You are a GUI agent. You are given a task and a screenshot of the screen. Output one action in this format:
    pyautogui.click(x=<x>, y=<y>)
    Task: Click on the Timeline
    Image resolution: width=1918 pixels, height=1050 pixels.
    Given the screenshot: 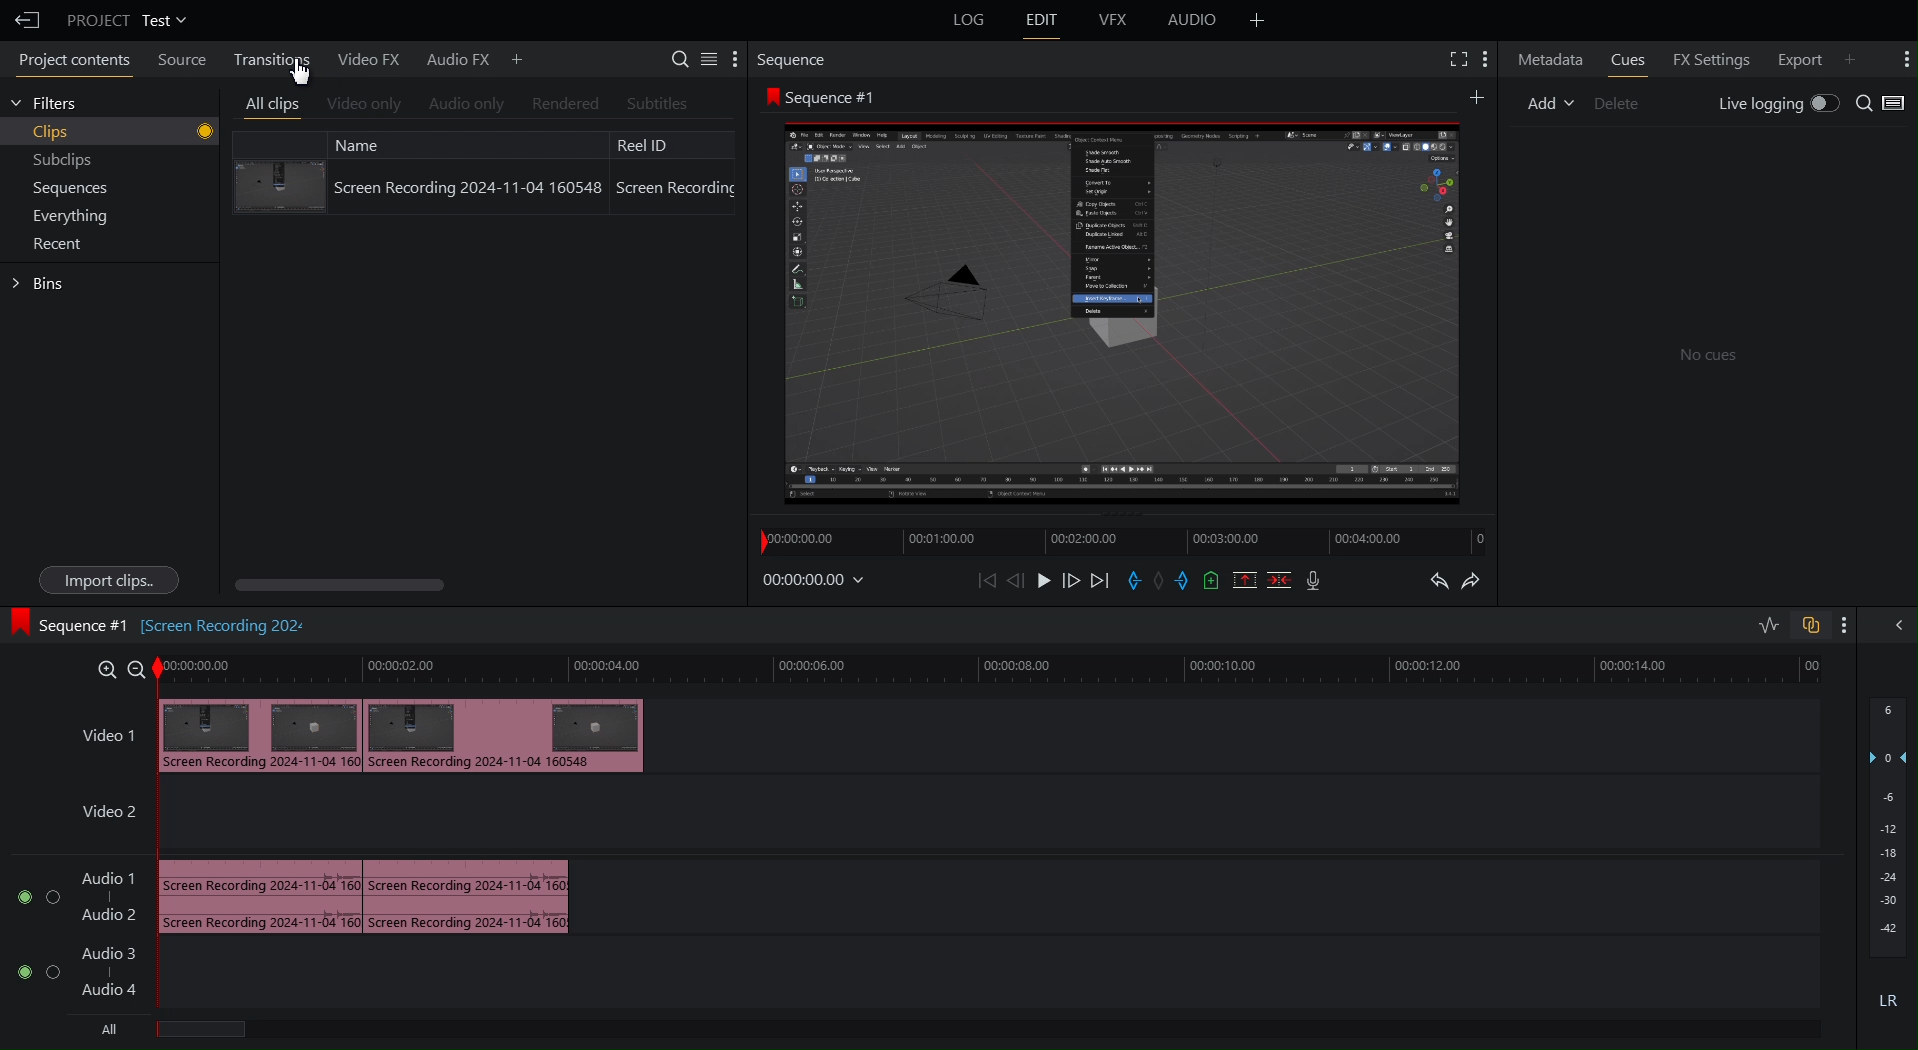 What is the action you would take?
    pyautogui.click(x=1000, y=668)
    